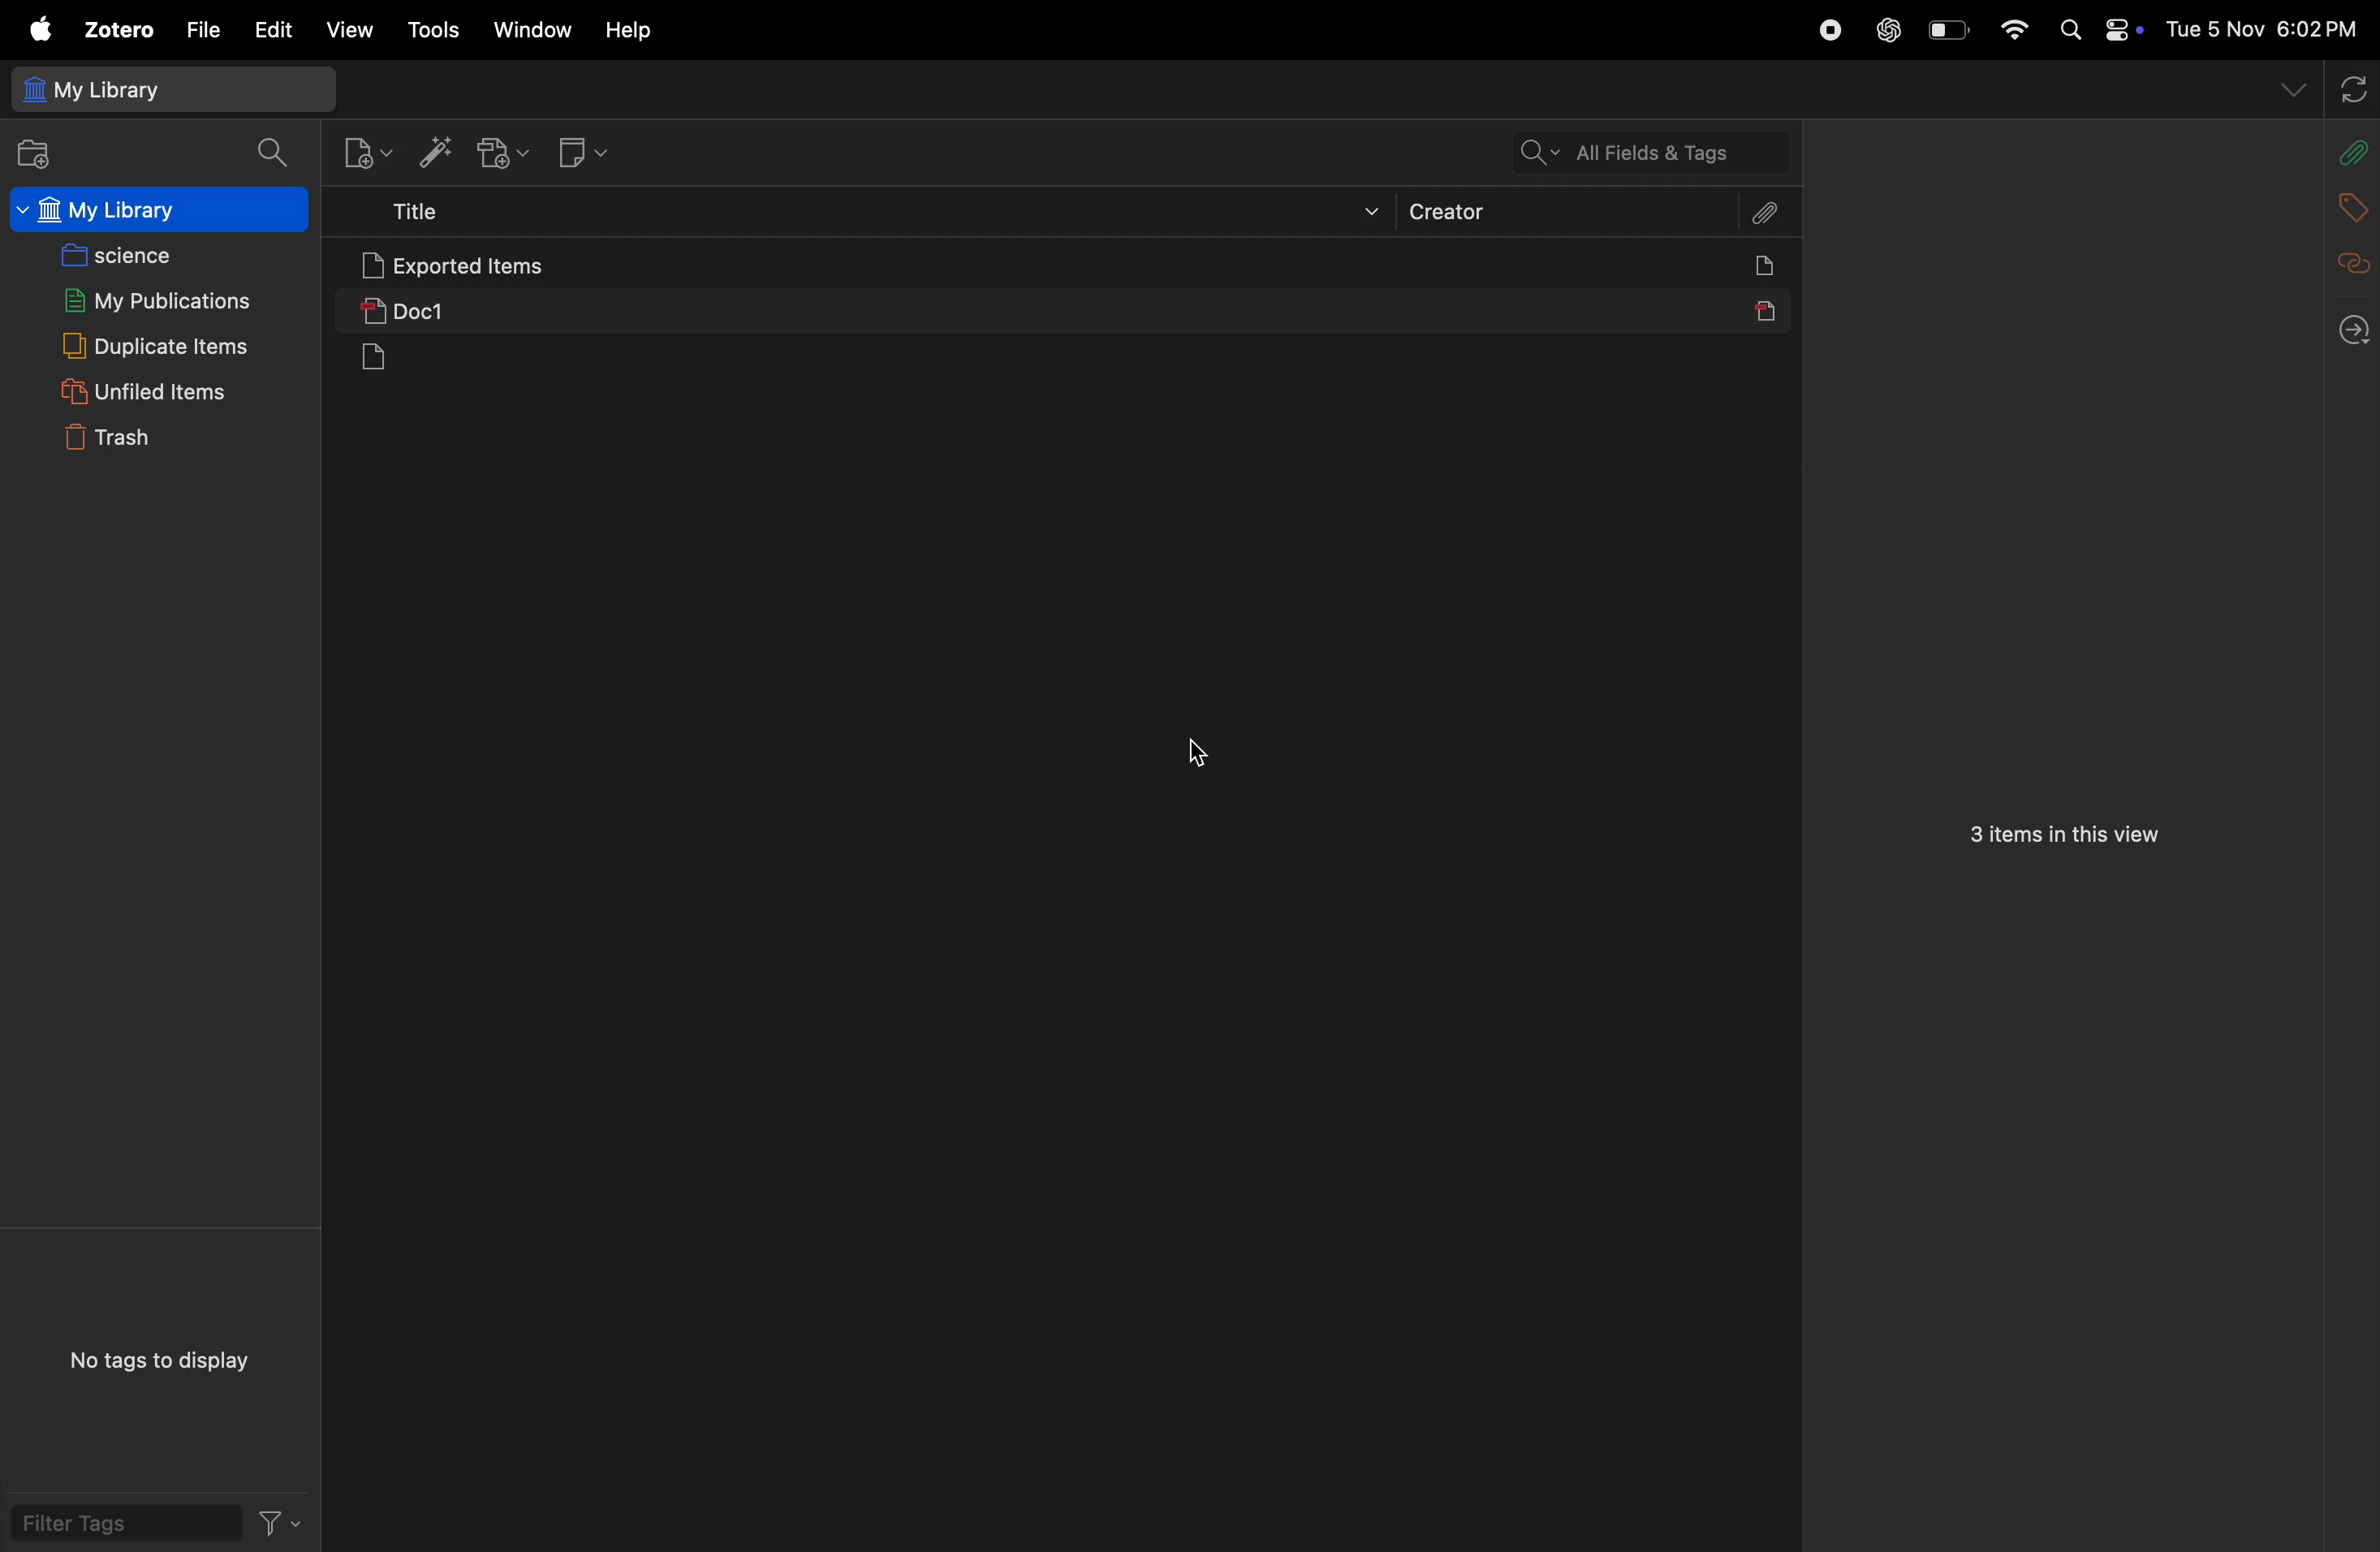  Describe the element at coordinates (161, 1359) in the screenshot. I see `no tags to display` at that location.